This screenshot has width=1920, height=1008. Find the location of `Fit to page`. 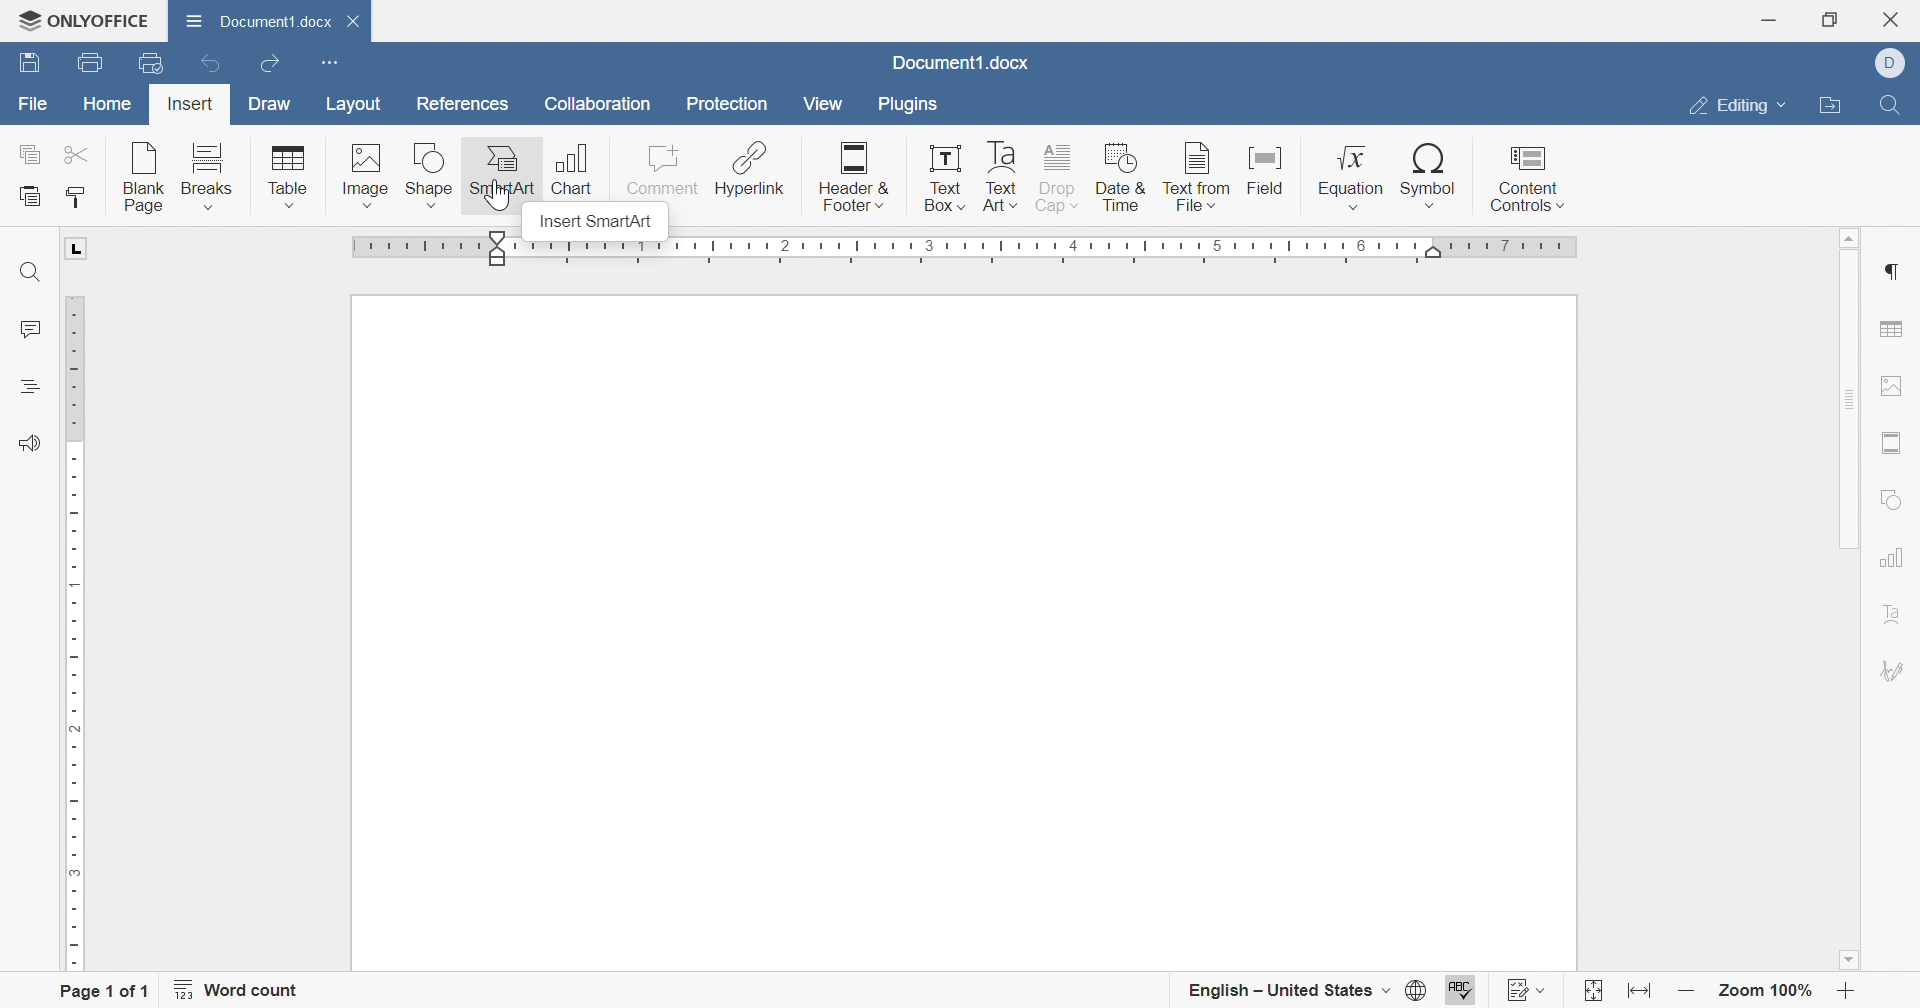

Fit to page is located at coordinates (1594, 990).